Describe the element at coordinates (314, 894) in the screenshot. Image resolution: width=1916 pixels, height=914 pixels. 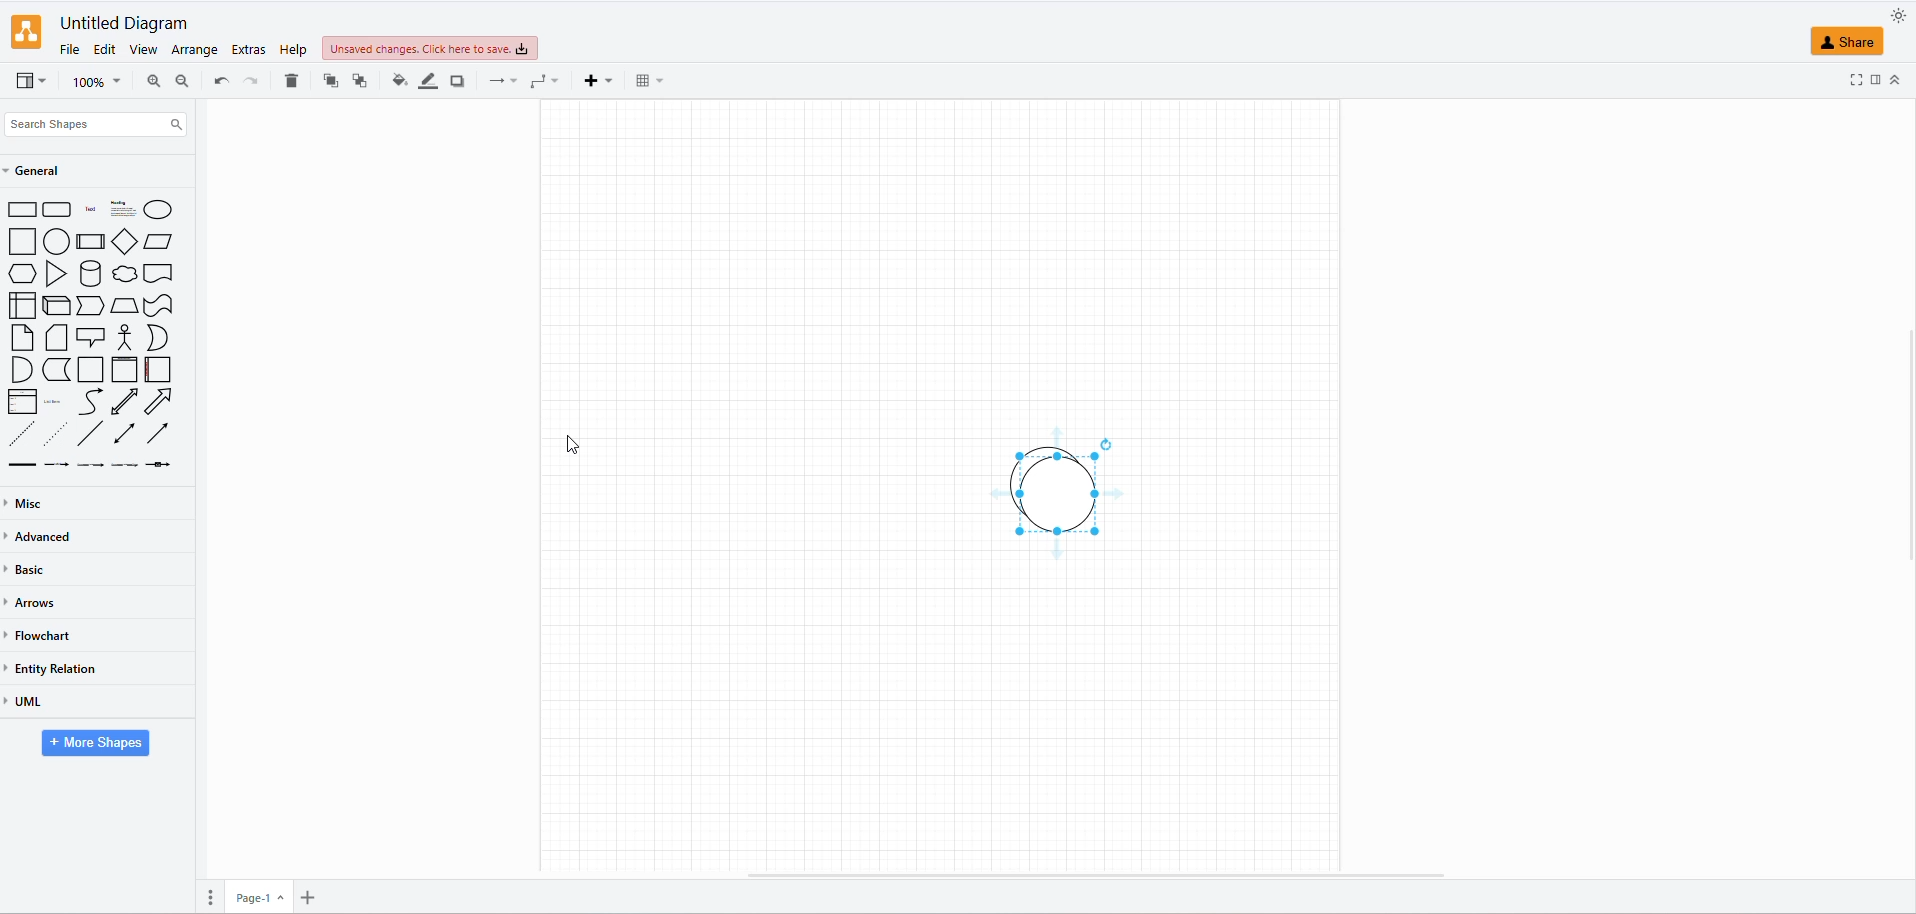
I see `INSERT PAGE` at that location.